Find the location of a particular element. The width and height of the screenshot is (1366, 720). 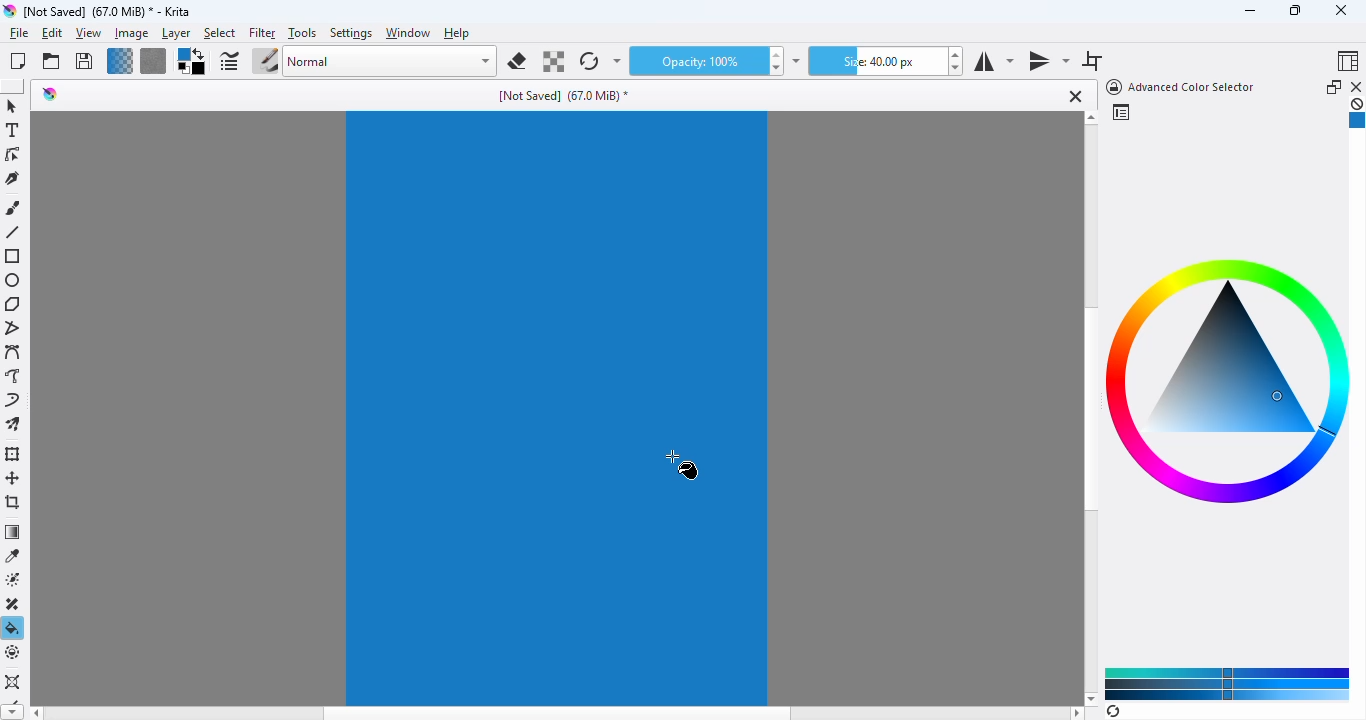

scroll right is located at coordinates (1077, 713).